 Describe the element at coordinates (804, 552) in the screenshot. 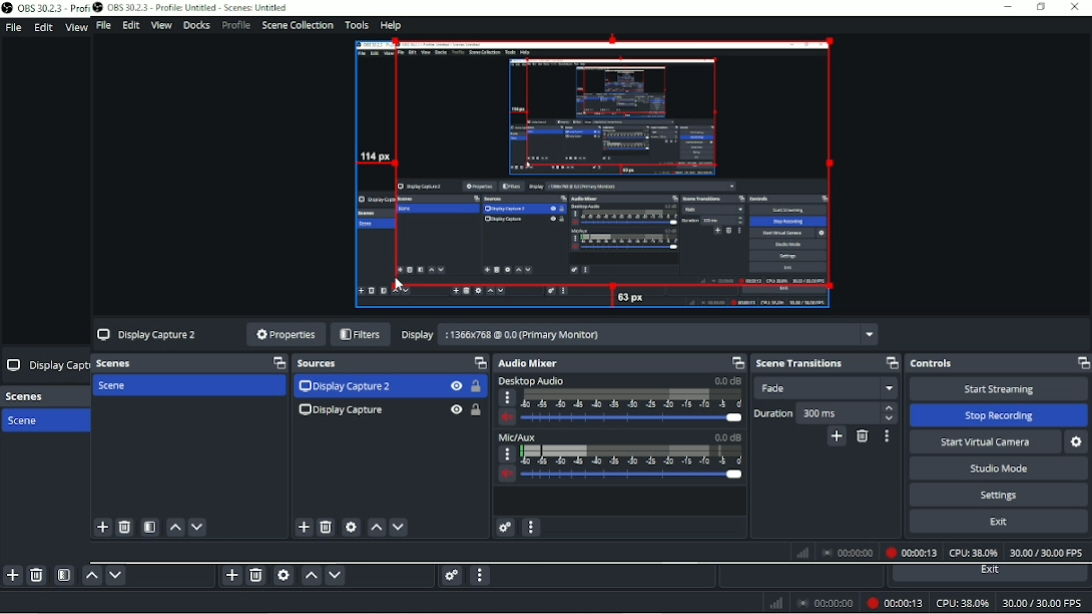

I see `Network` at that location.